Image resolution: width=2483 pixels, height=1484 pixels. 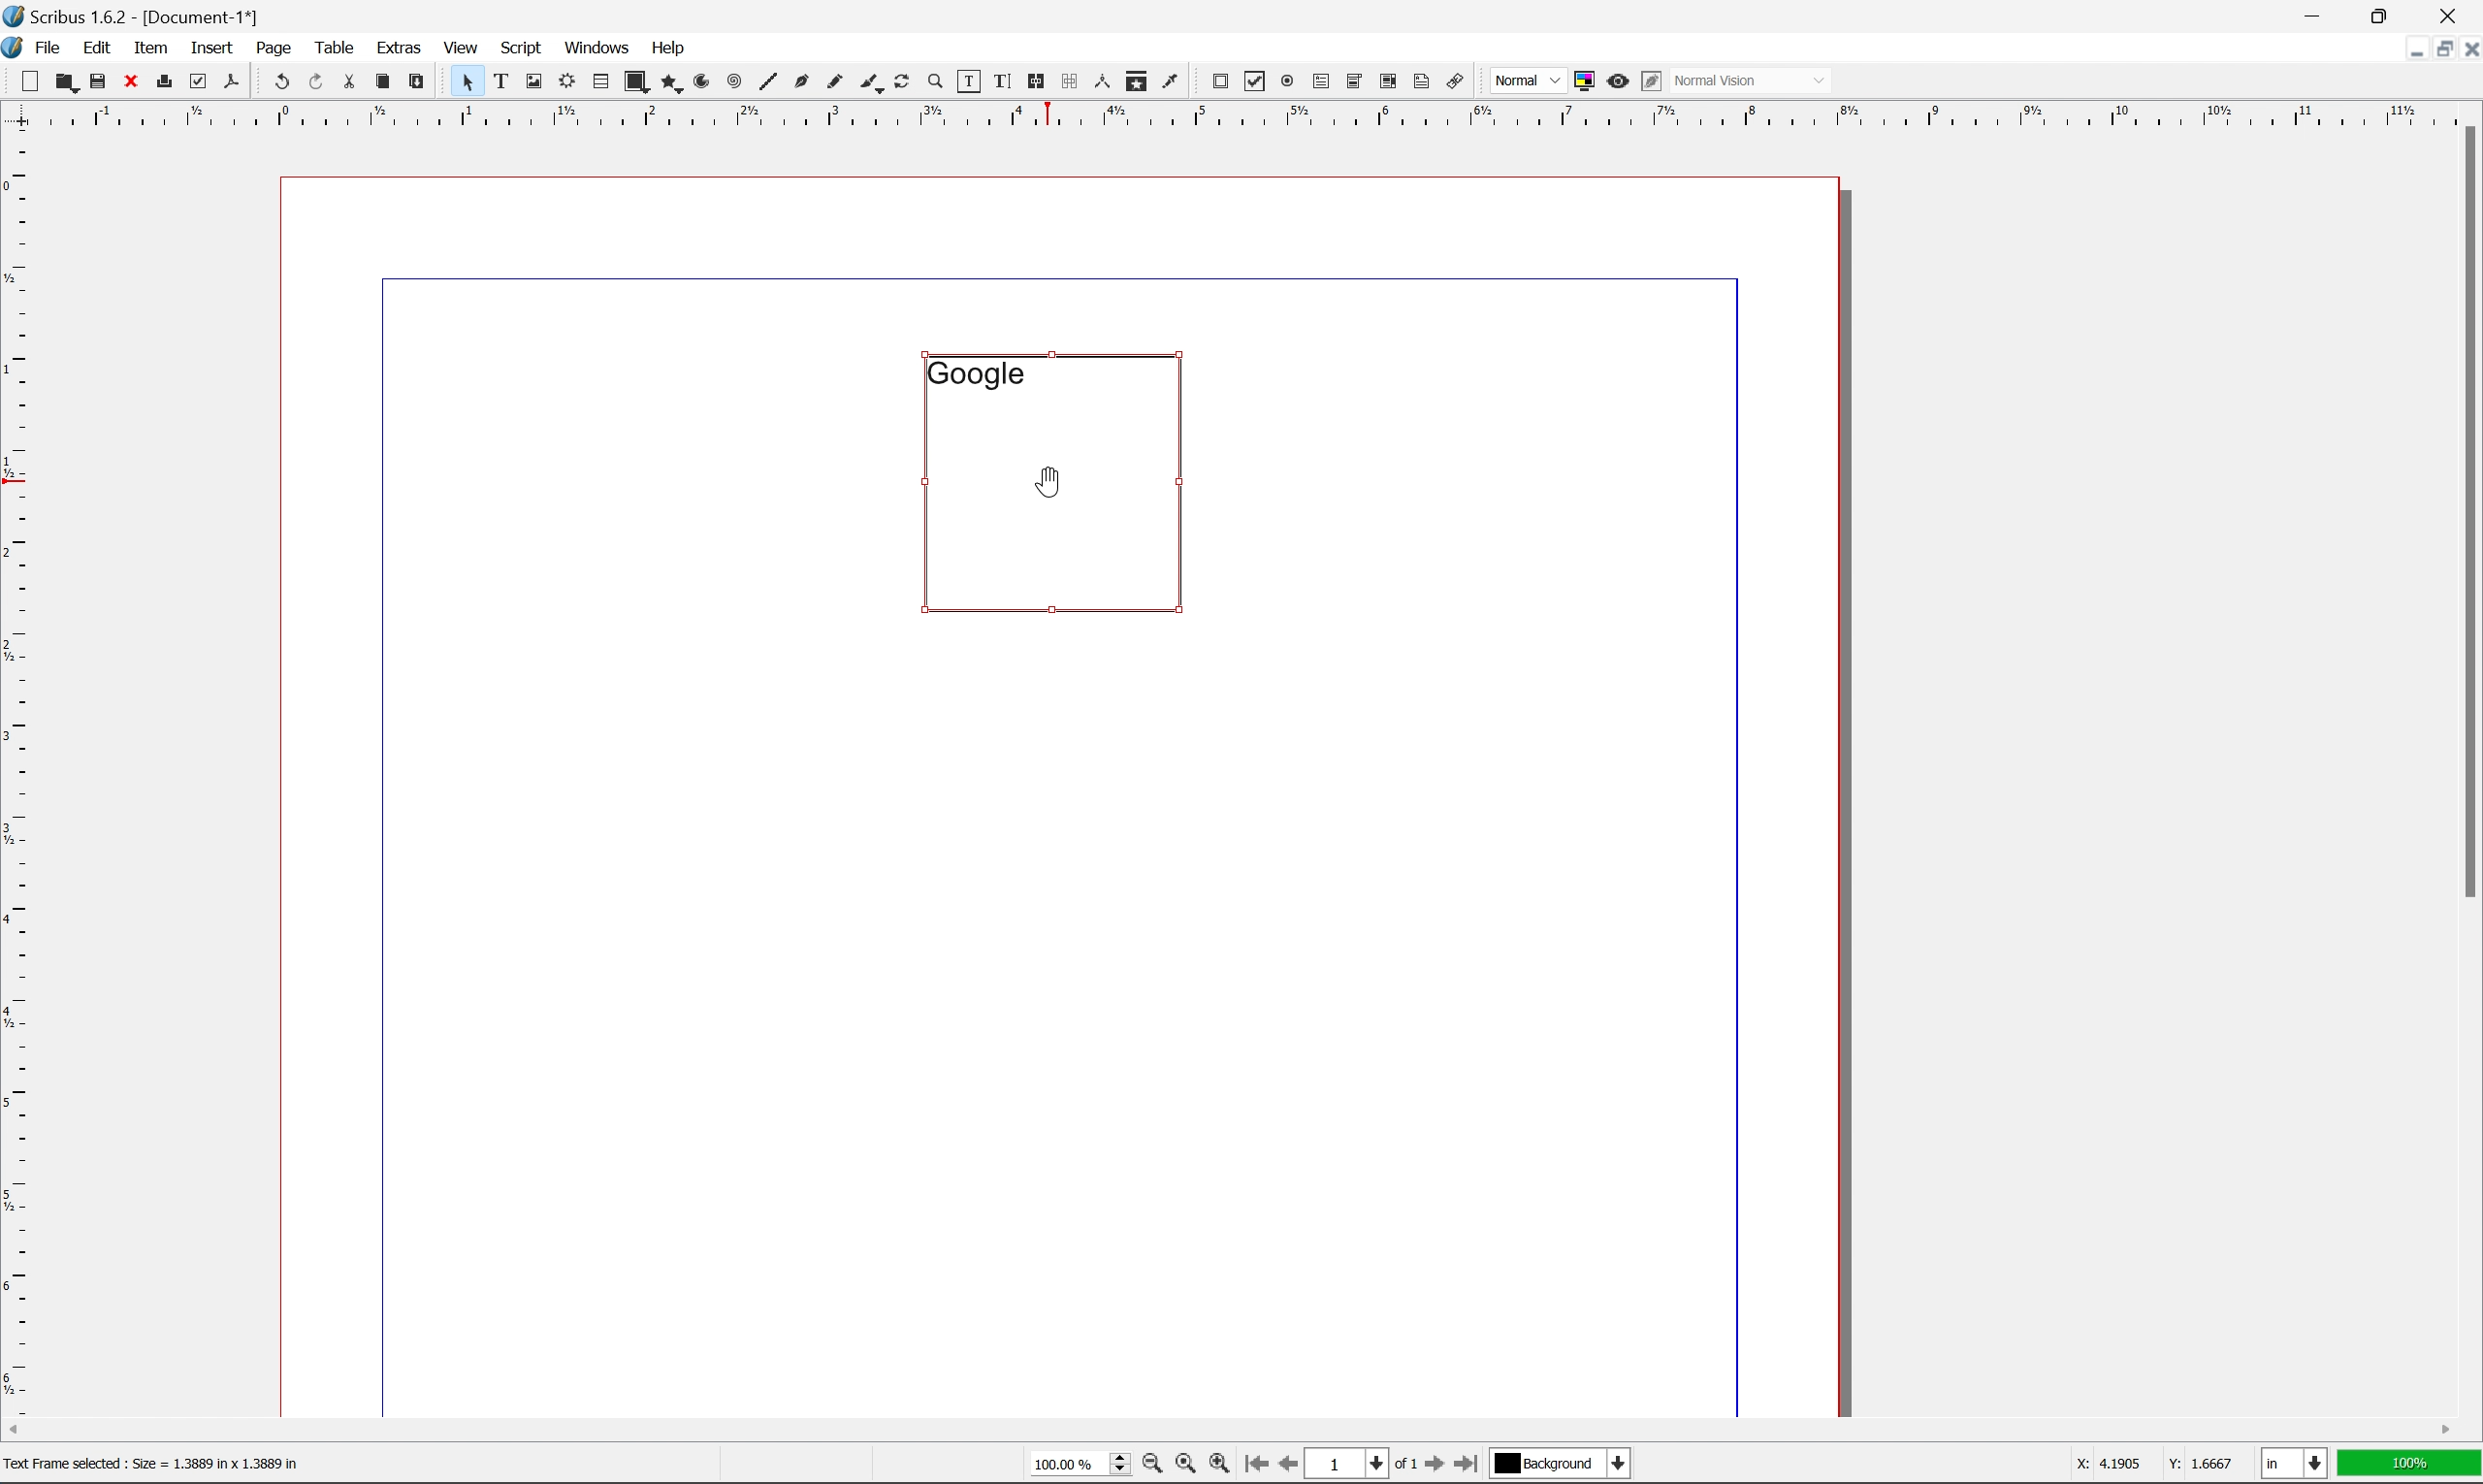 What do you see at coordinates (1137, 81) in the screenshot?
I see `copy item properties` at bounding box center [1137, 81].